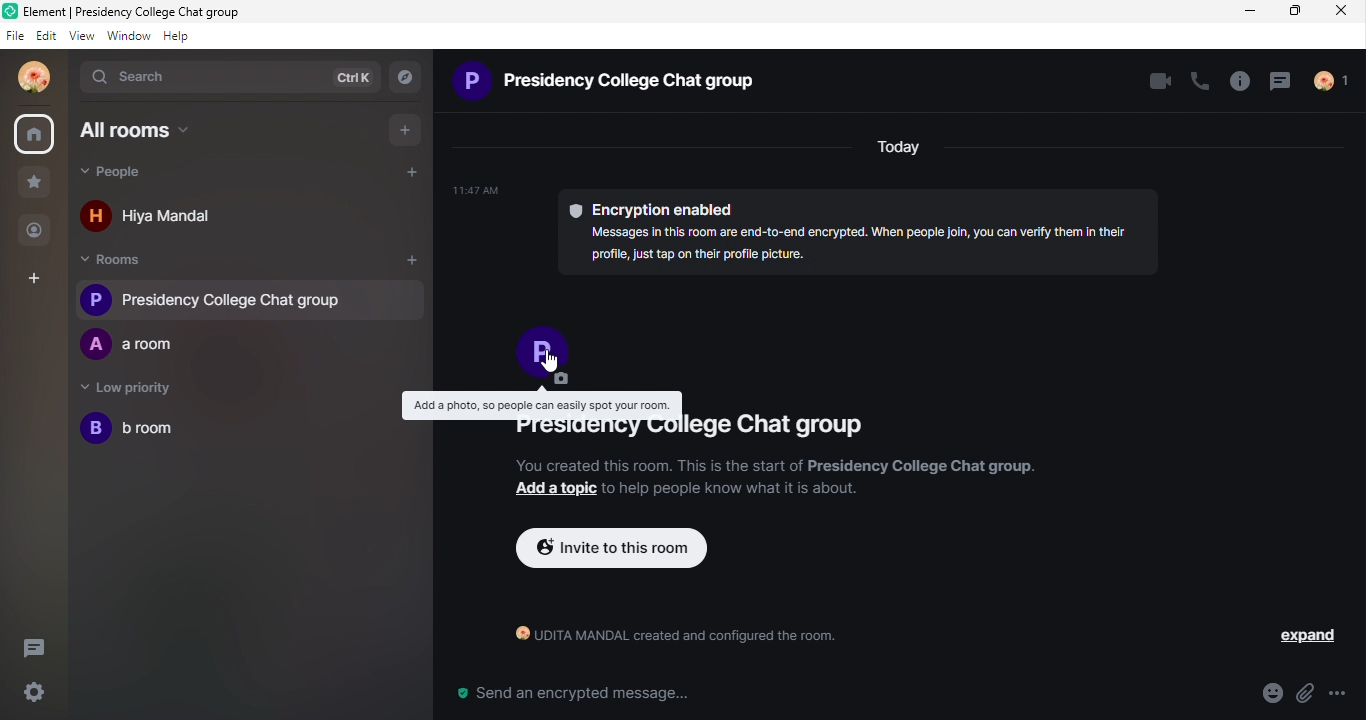  I want to click on a room, so click(137, 346).